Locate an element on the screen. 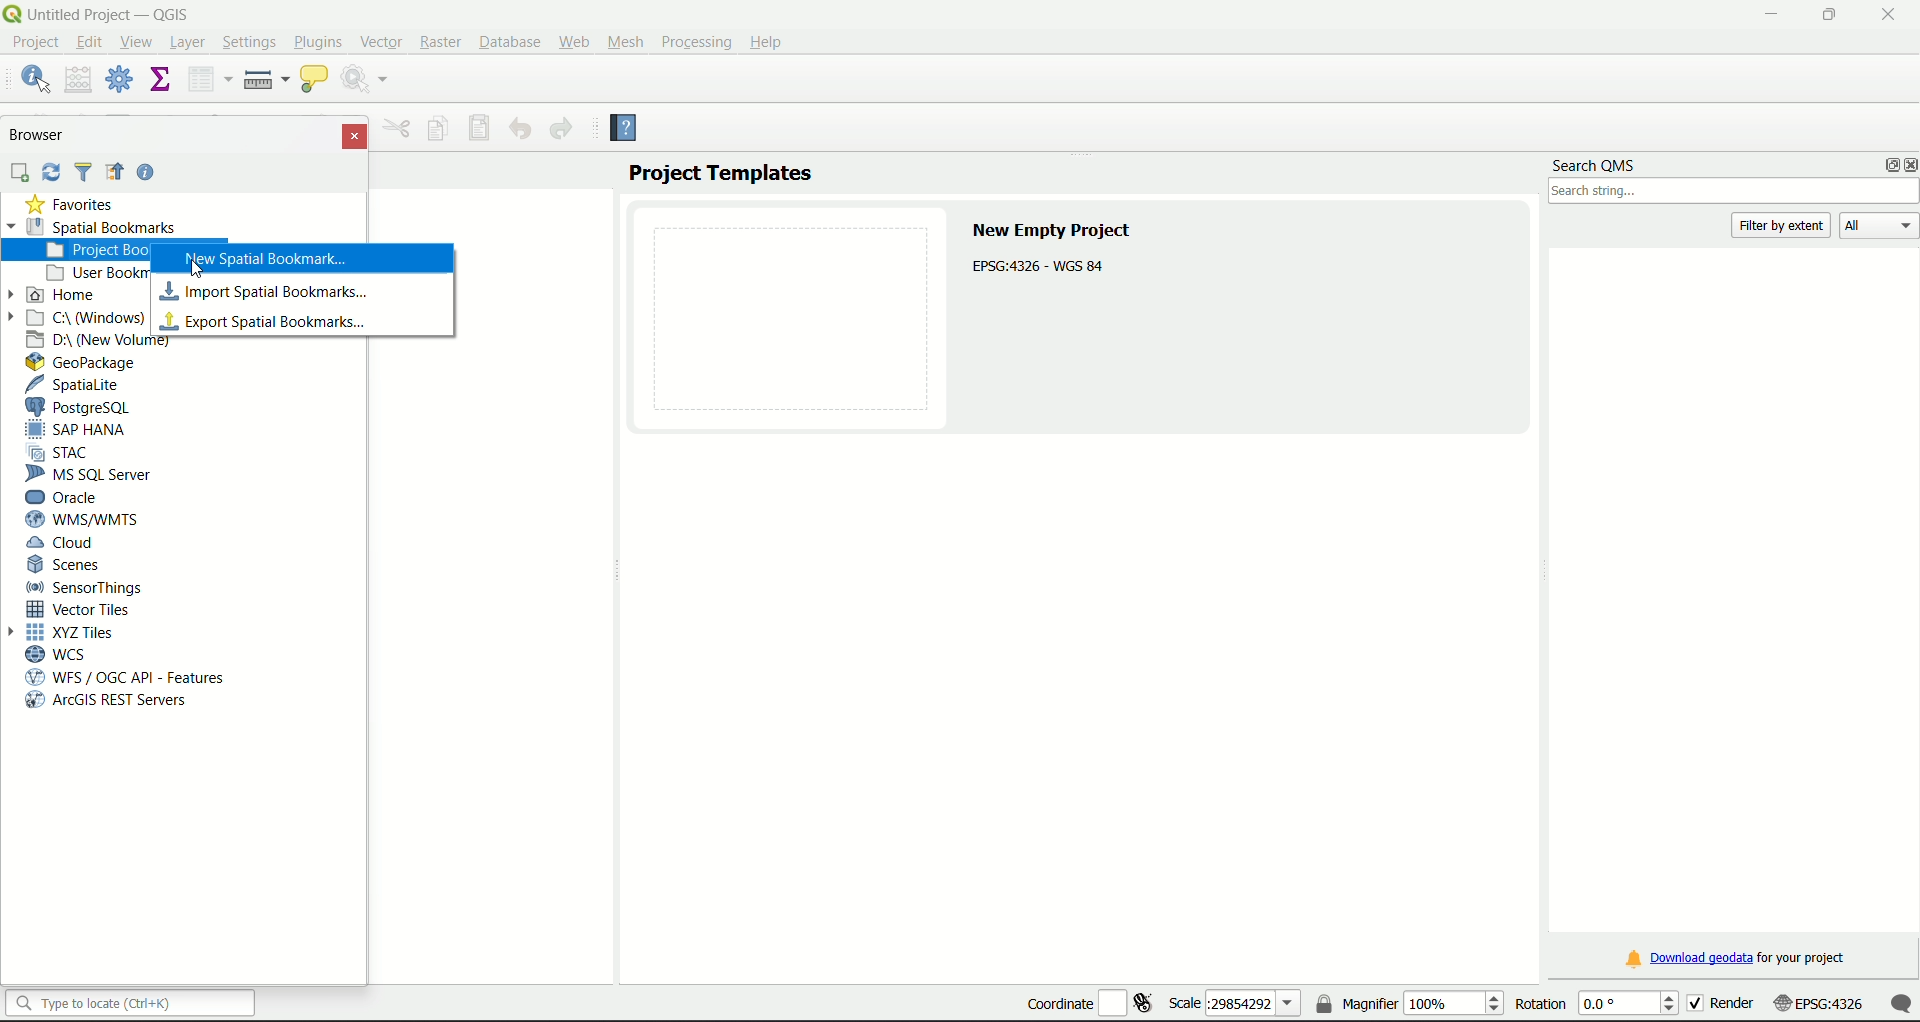  Icon is located at coordinates (114, 173).